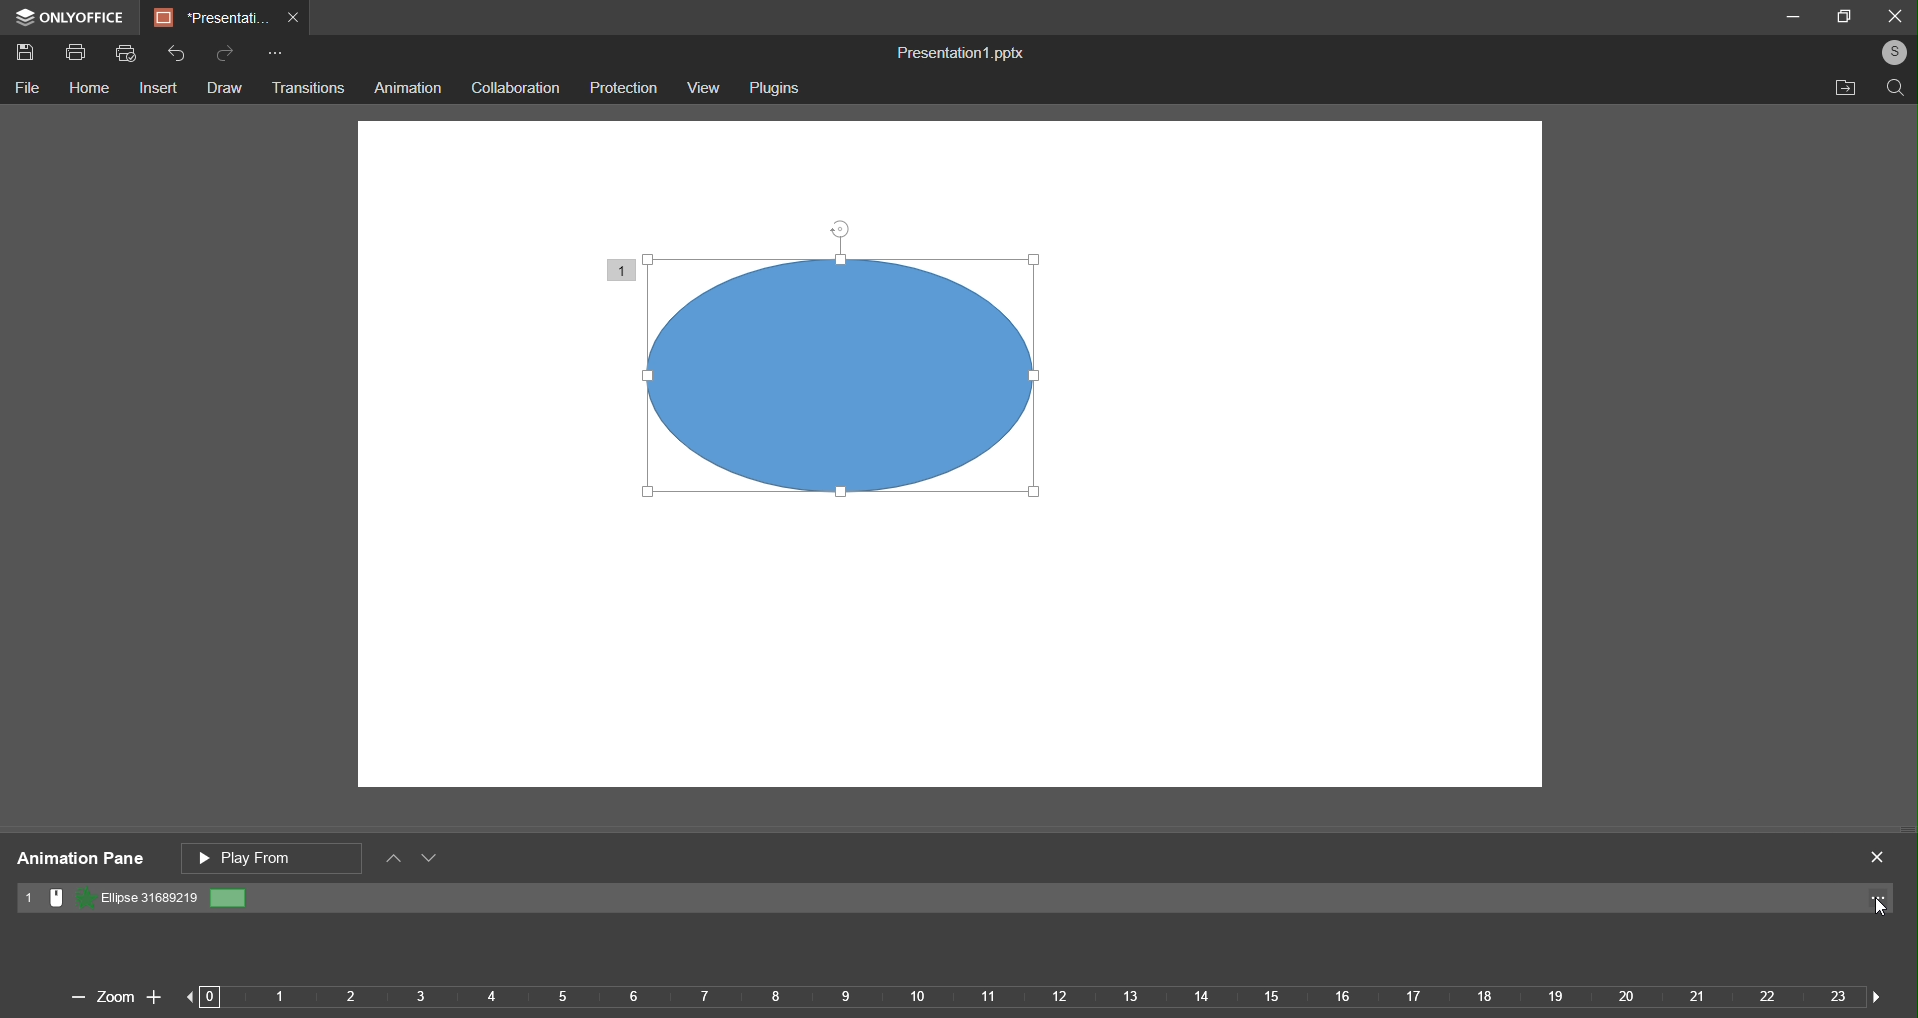  I want to click on zoom in, so click(154, 993).